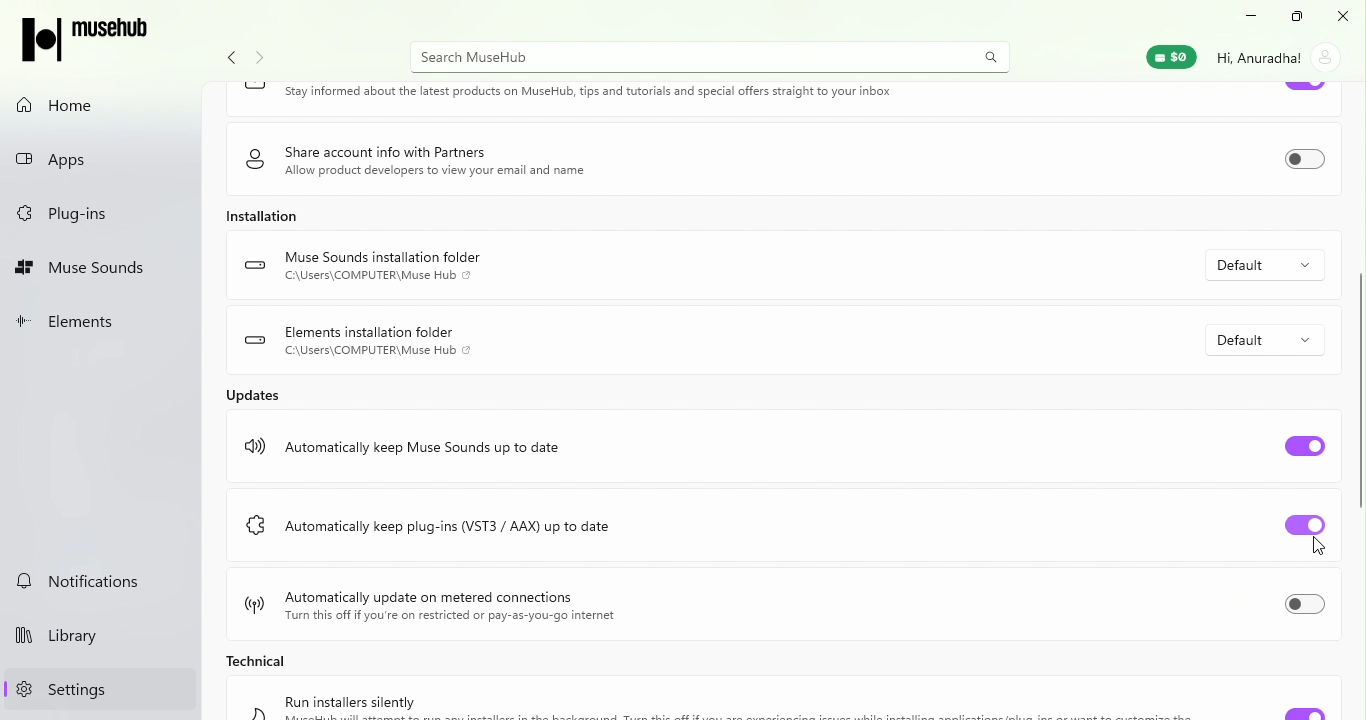 Image resolution: width=1366 pixels, height=720 pixels. What do you see at coordinates (255, 262) in the screenshot?
I see `logo ` at bounding box center [255, 262].